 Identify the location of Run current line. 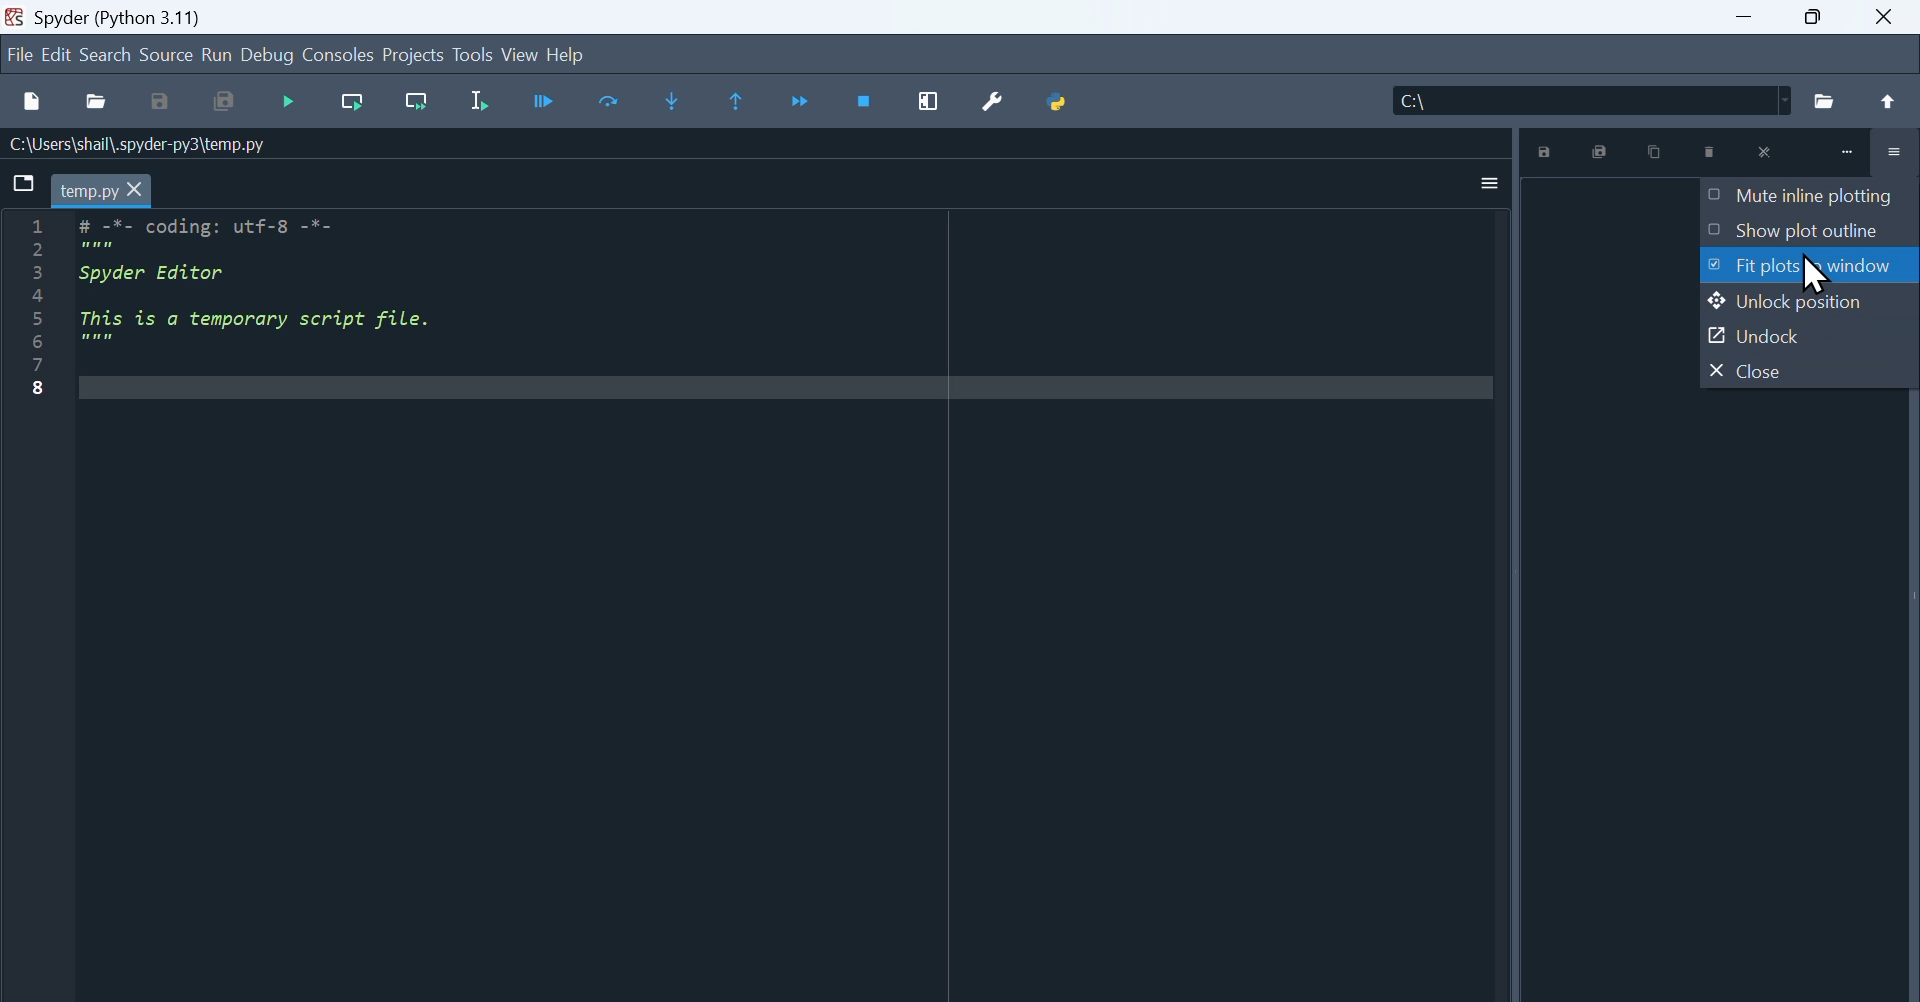
(417, 101).